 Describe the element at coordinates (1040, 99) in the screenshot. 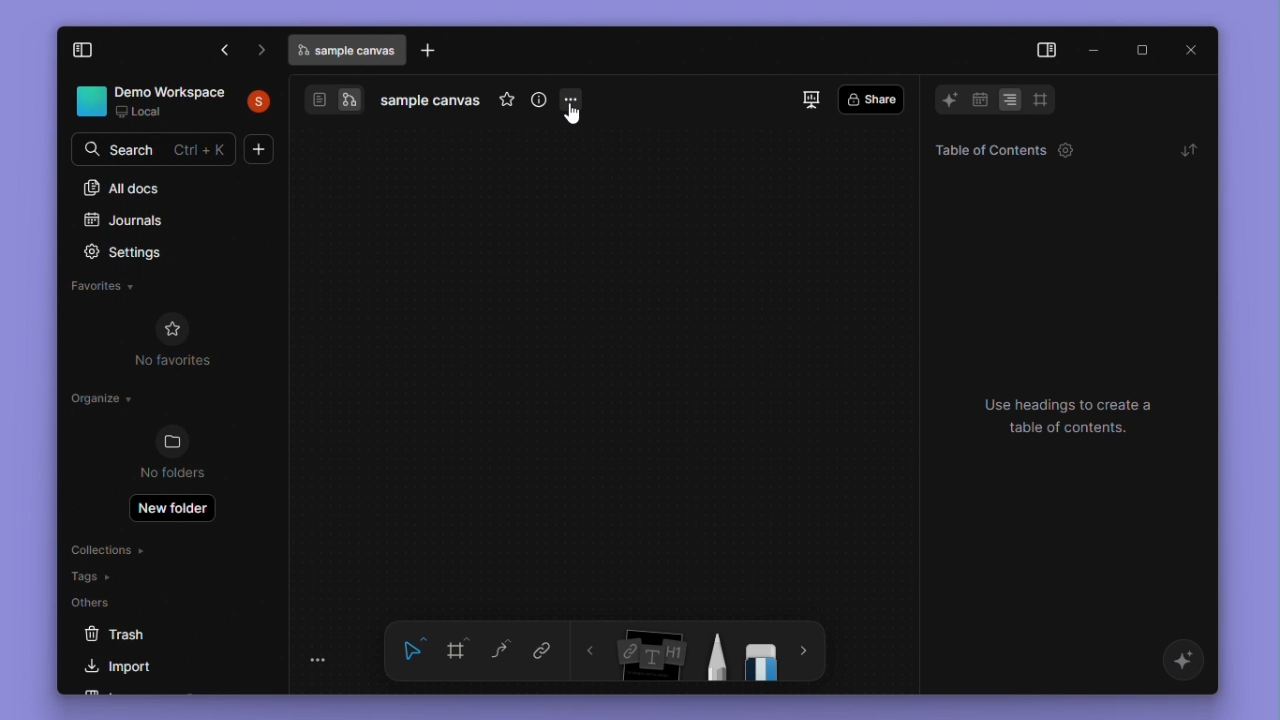

I see `Frames` at that location.